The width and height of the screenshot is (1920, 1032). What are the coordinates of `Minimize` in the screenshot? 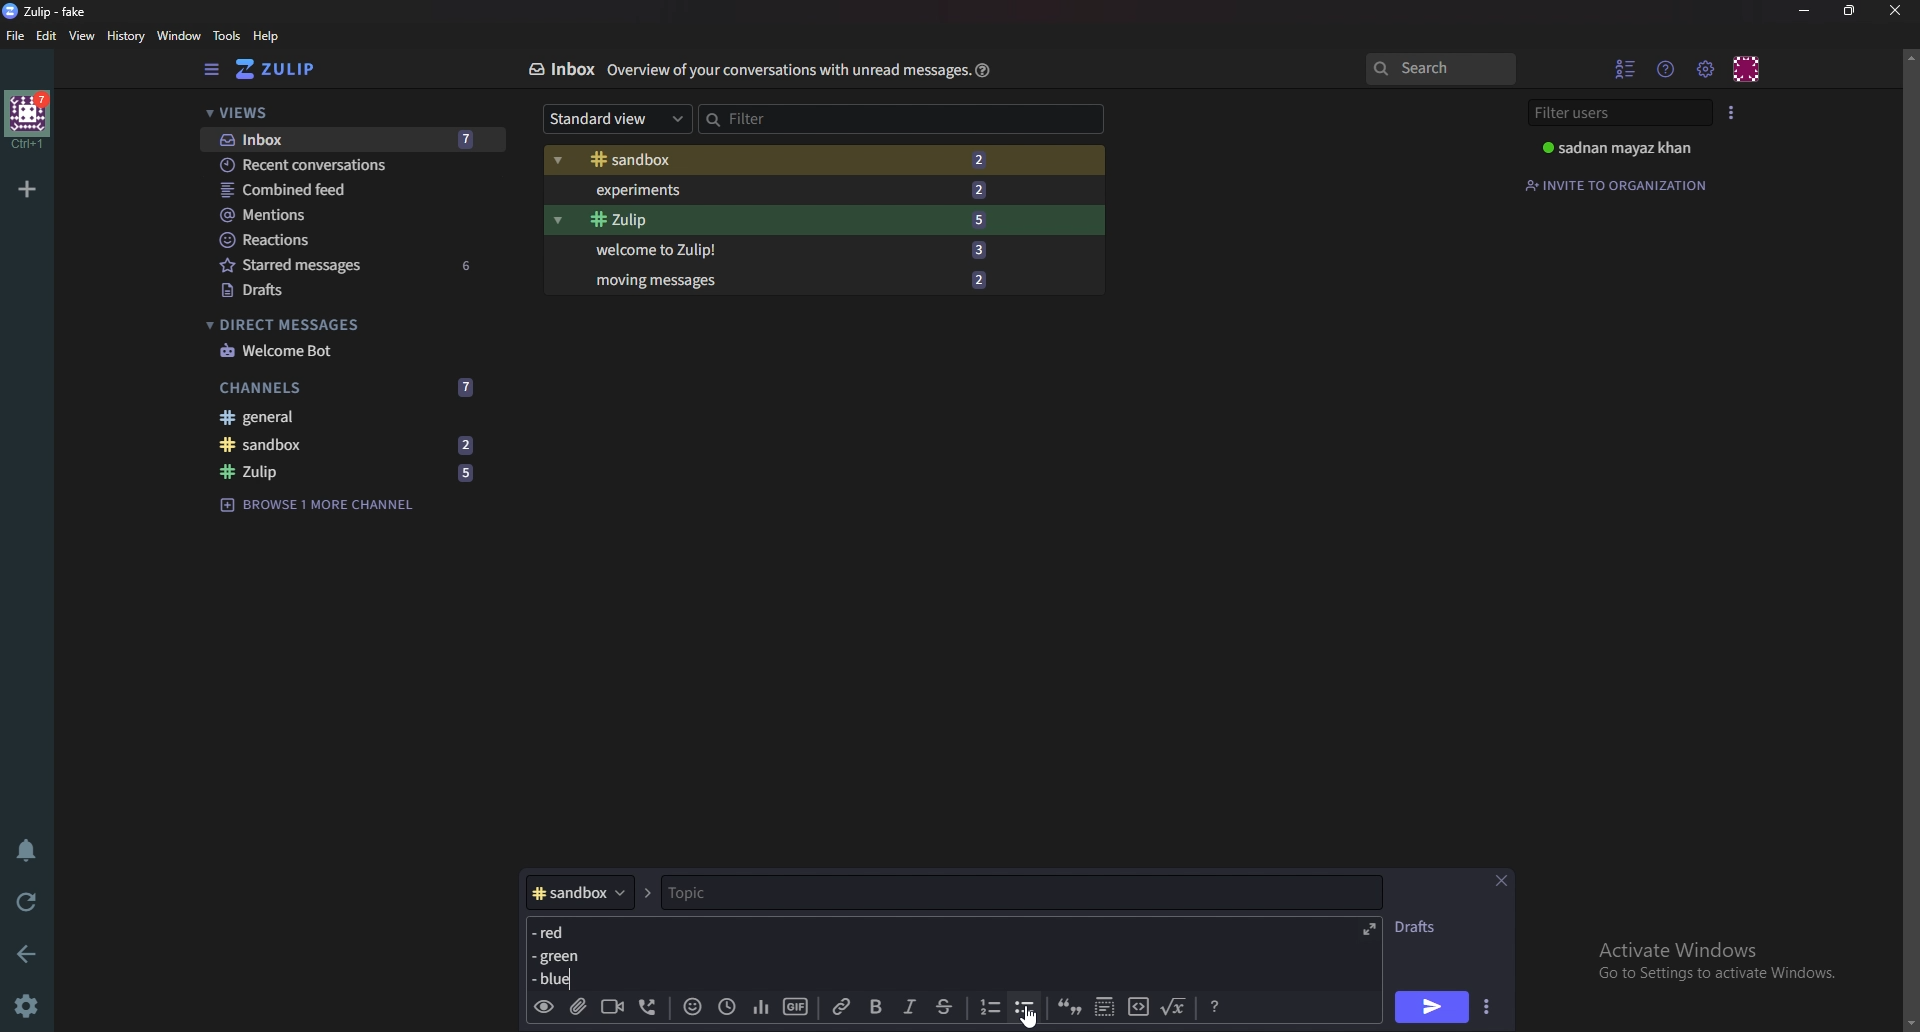 It's located at (1807, 11).